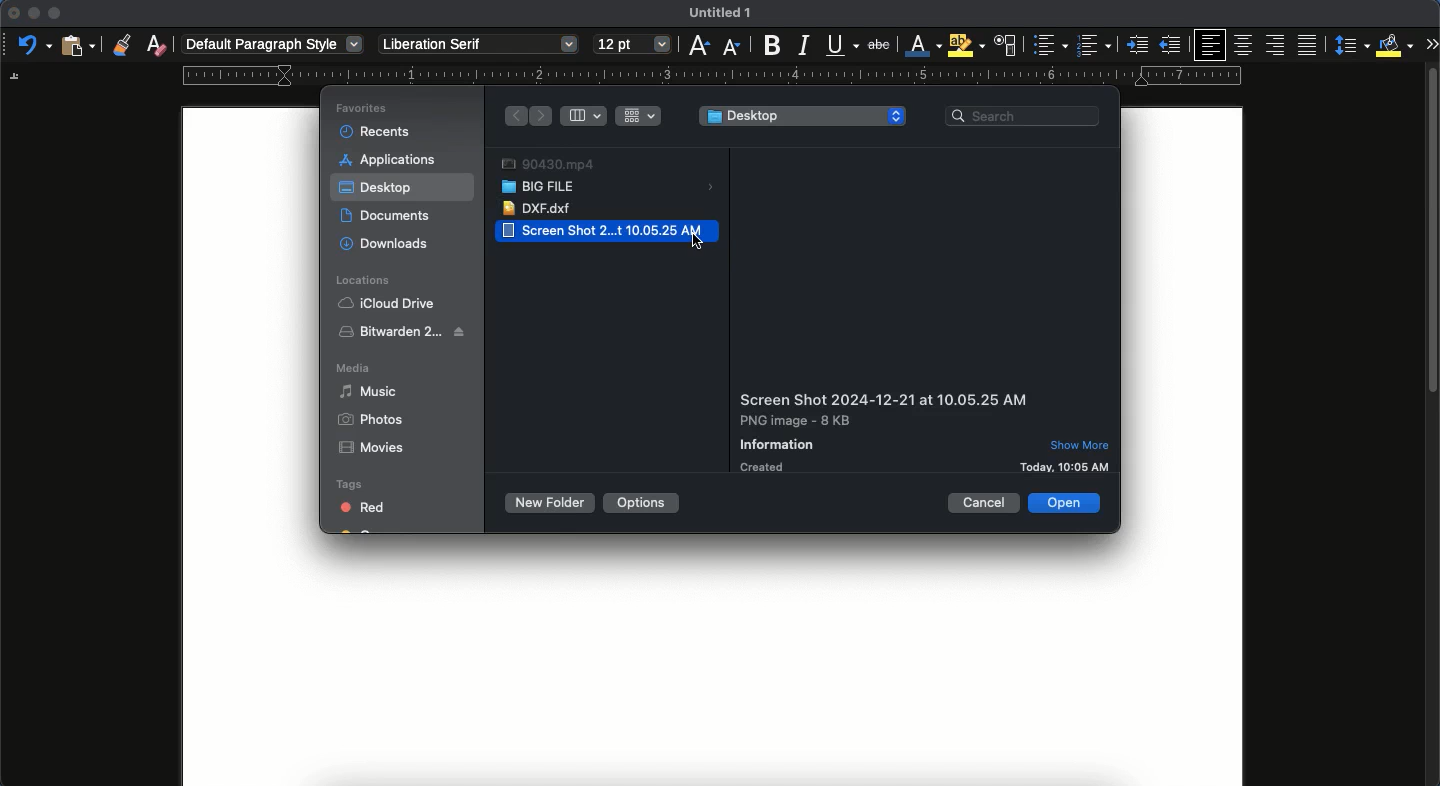 This screenshot has height=786, width=1440. What do you see at coordinates (34, 13) in the screenshot?
I see `minimize ` at bounding box center [34, 13].